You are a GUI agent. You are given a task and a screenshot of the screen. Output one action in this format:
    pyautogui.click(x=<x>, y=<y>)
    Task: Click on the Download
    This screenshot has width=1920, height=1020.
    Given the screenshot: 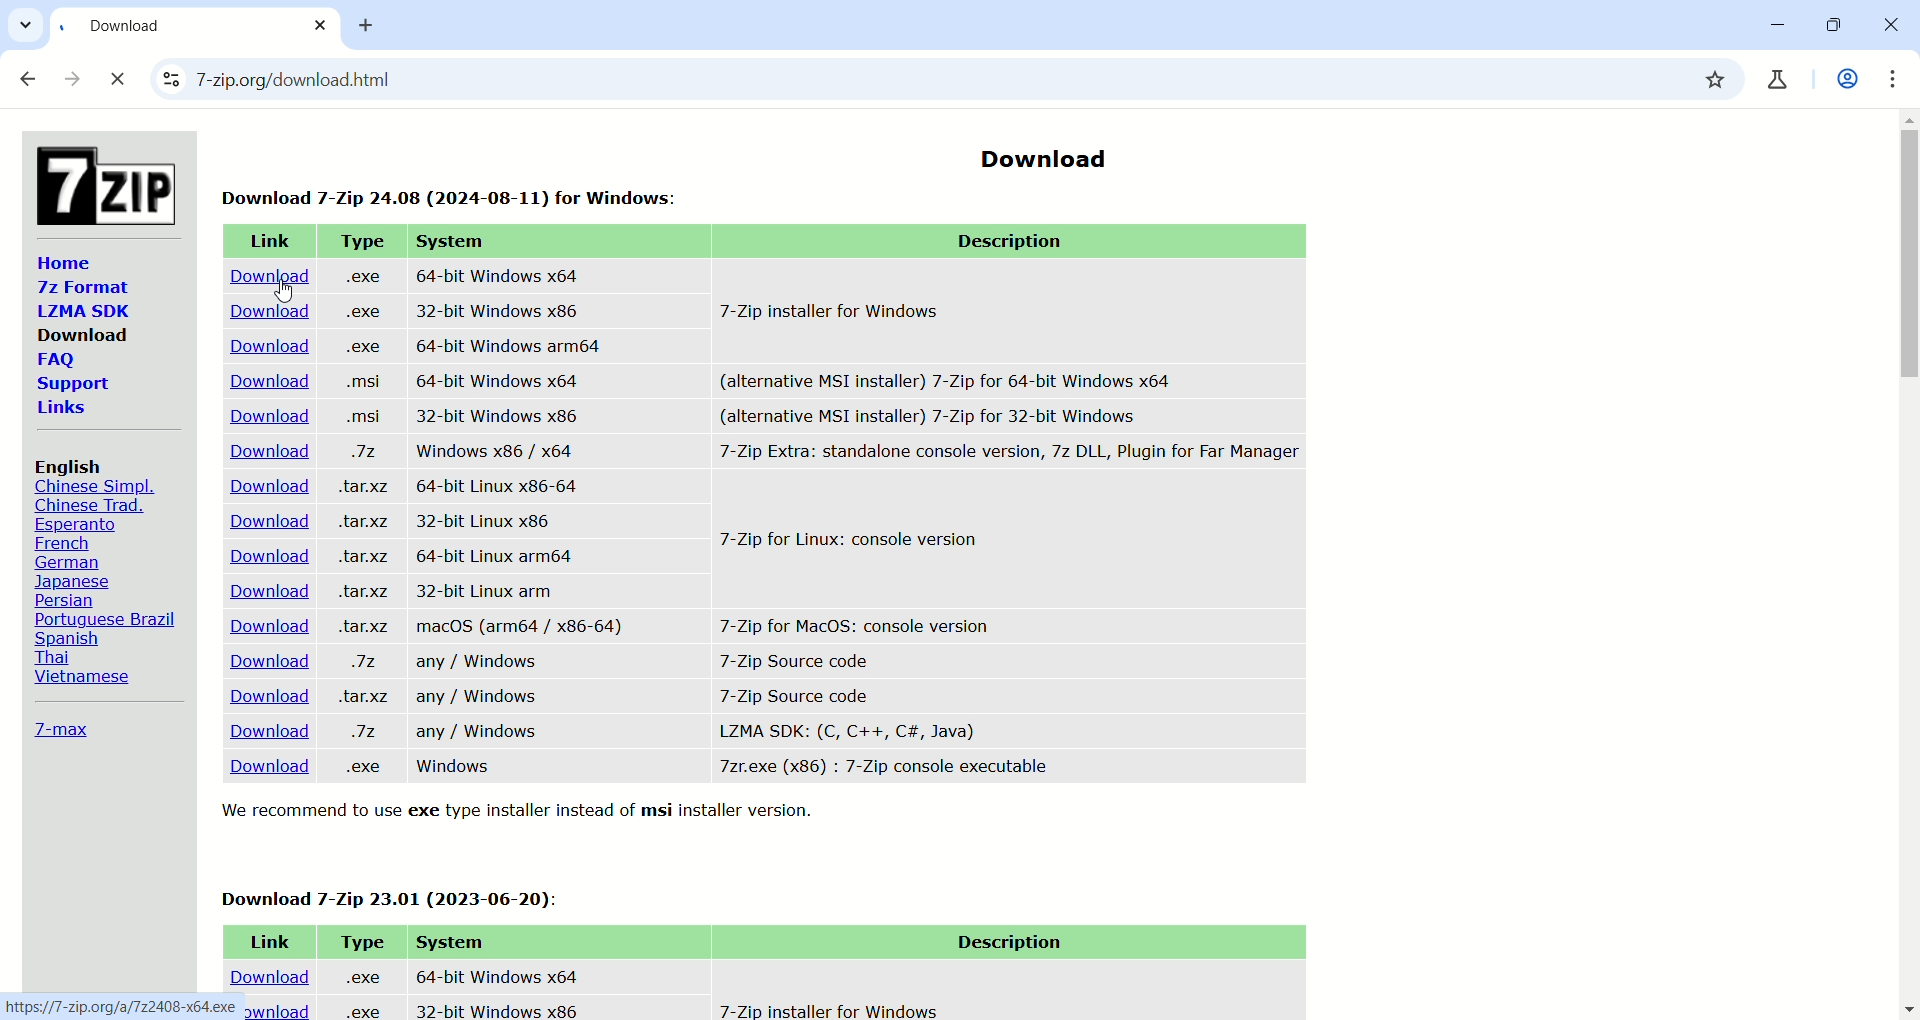 What is the action you would take?
    pyautogui.click(x=265, y=970)
    